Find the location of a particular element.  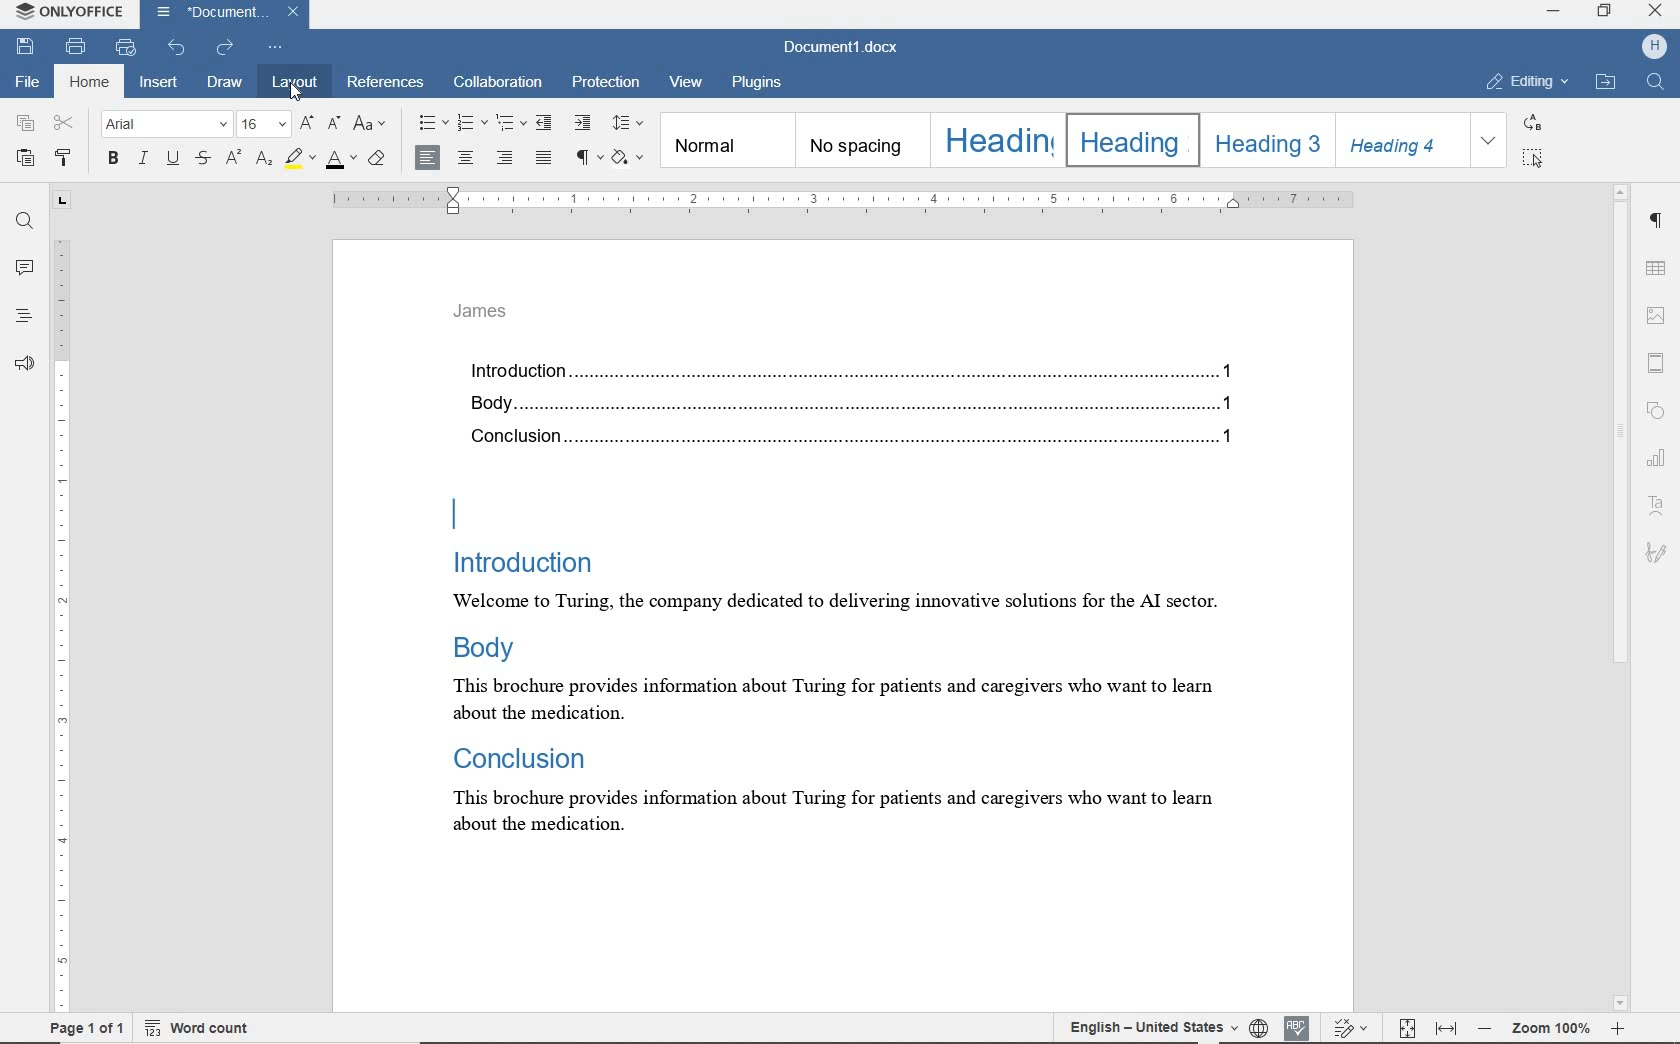

copy is located at coordinates (26, 122).